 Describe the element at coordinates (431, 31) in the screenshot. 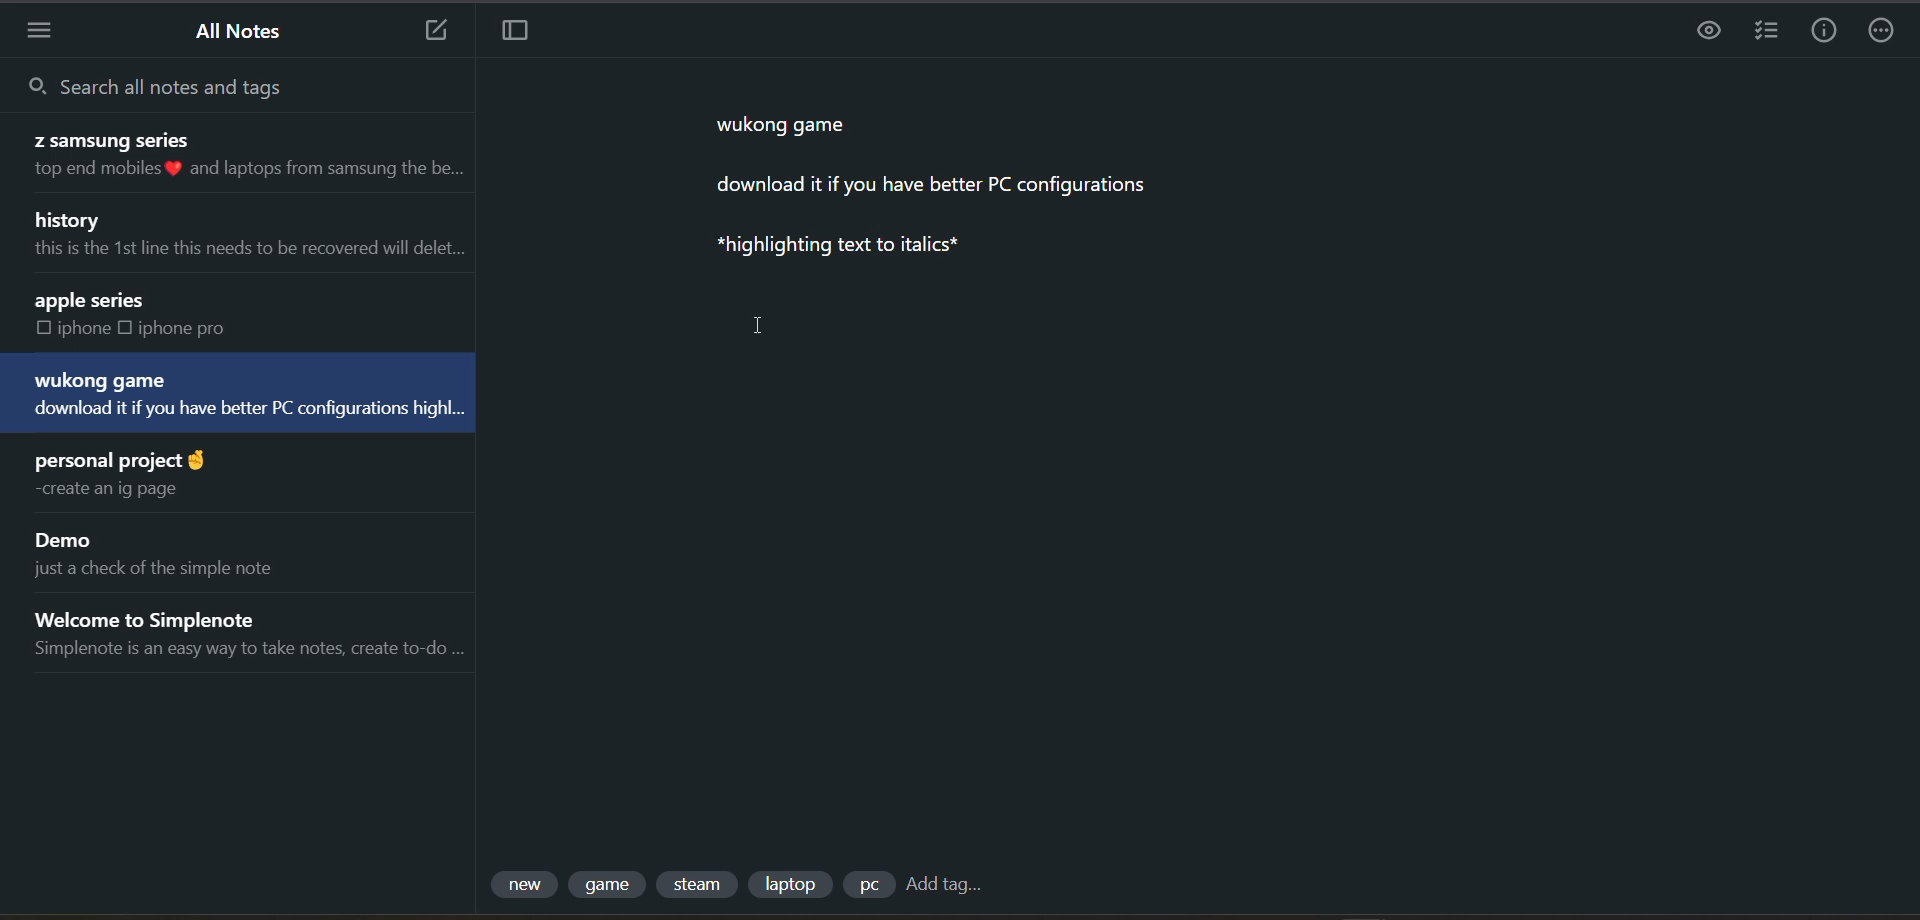

I see `new note` at that location.